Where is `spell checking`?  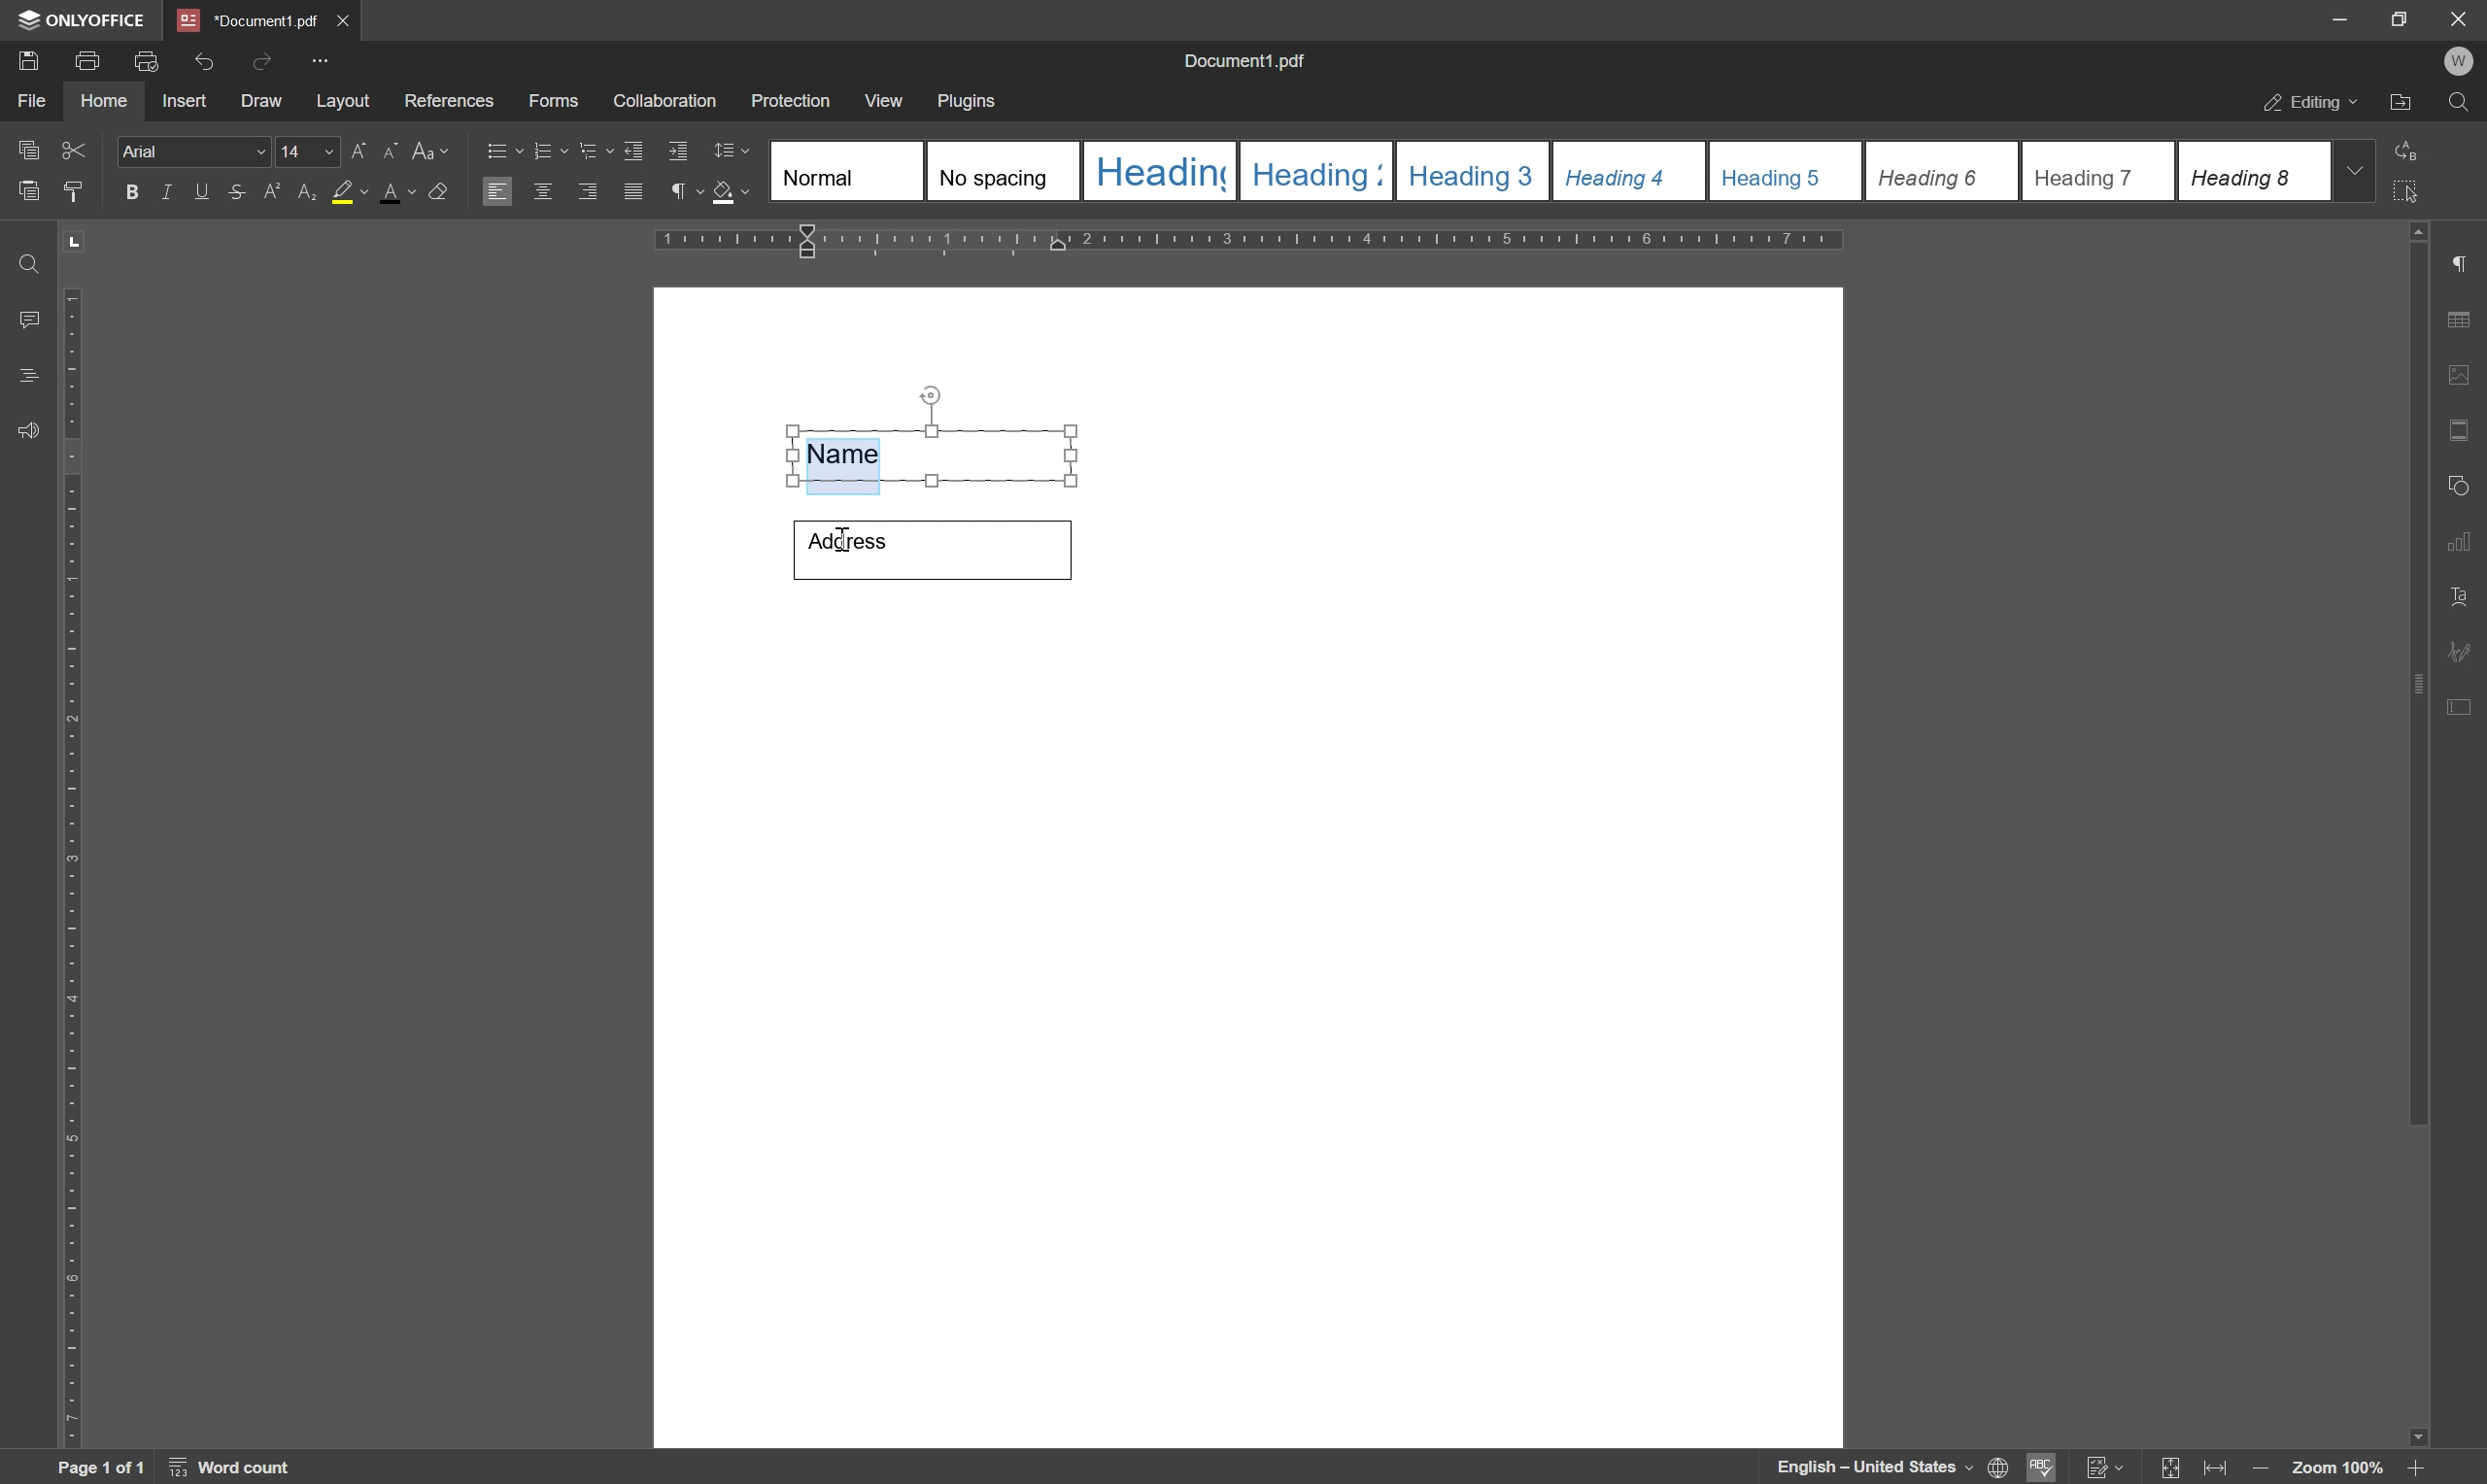 spell checking is located at coordinates (2043, 1467).